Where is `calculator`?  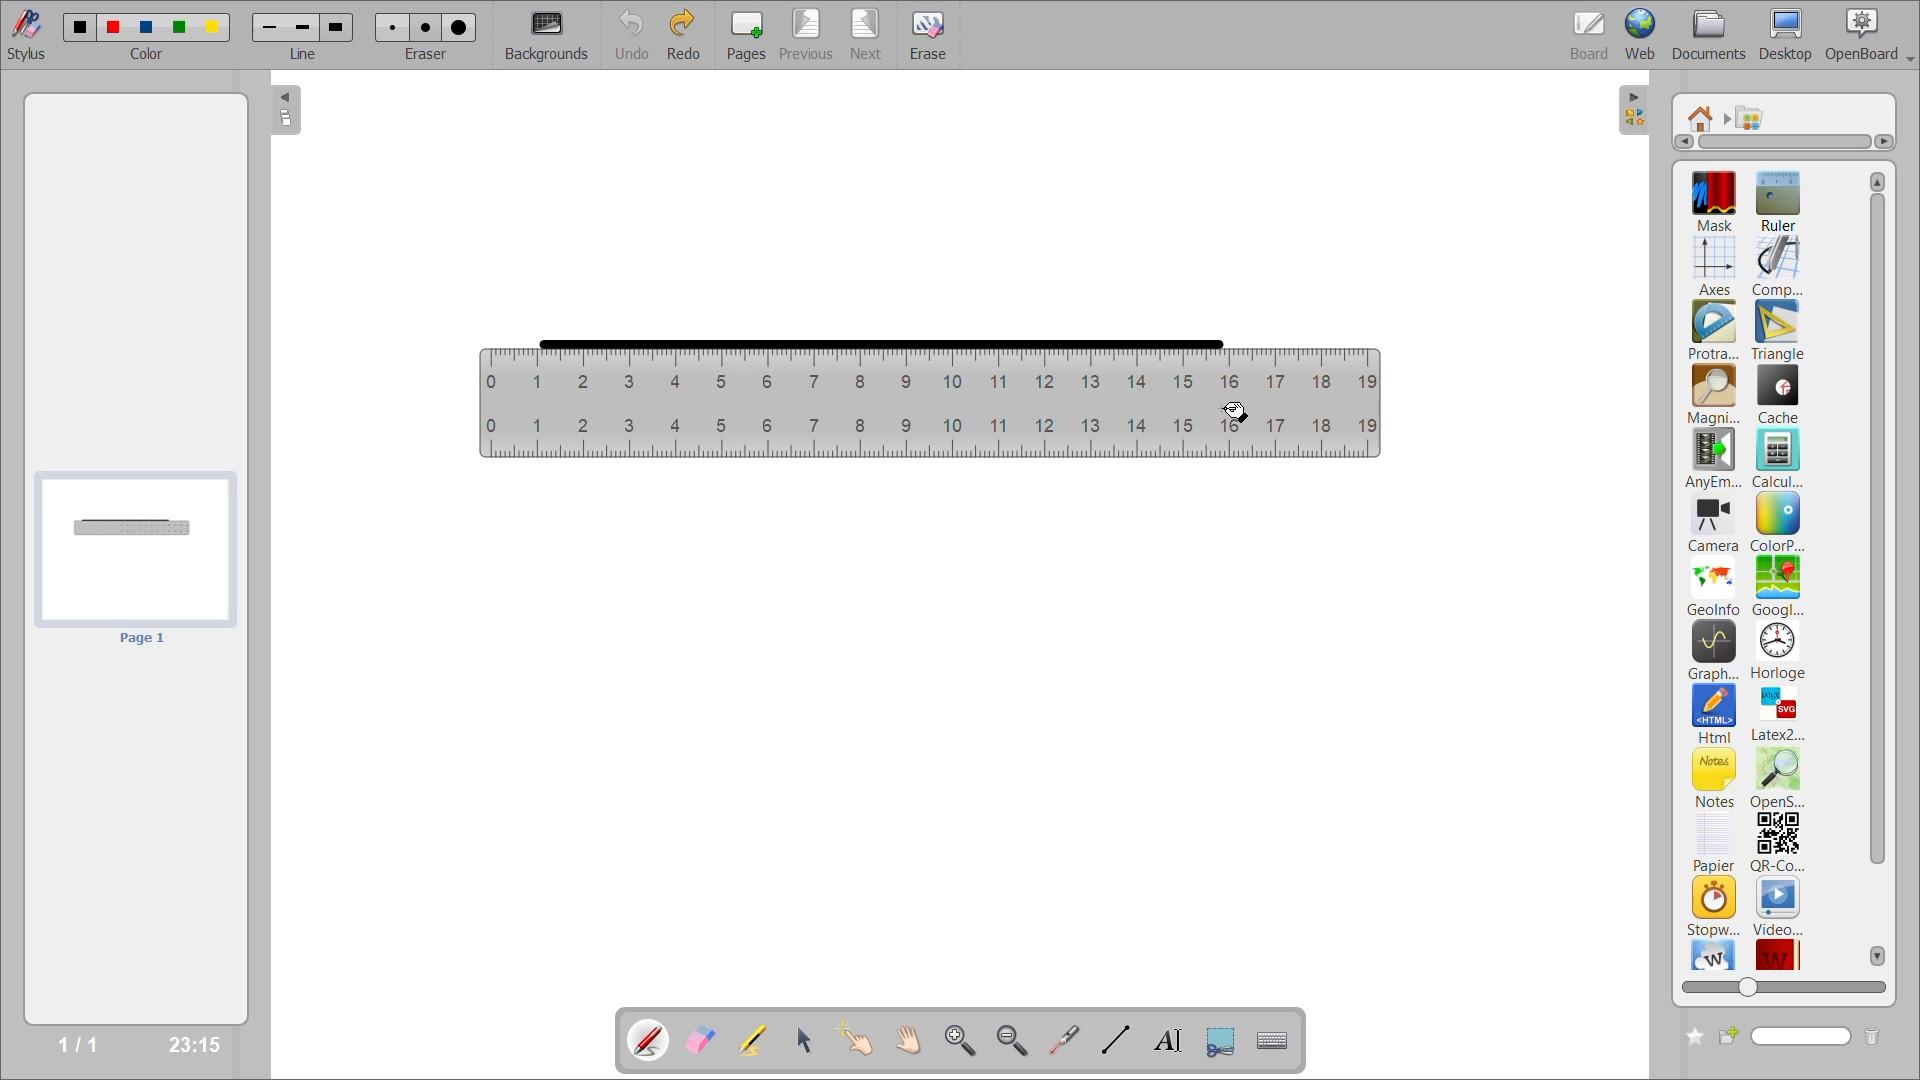 calculator is located at coordinates (1780, 457).